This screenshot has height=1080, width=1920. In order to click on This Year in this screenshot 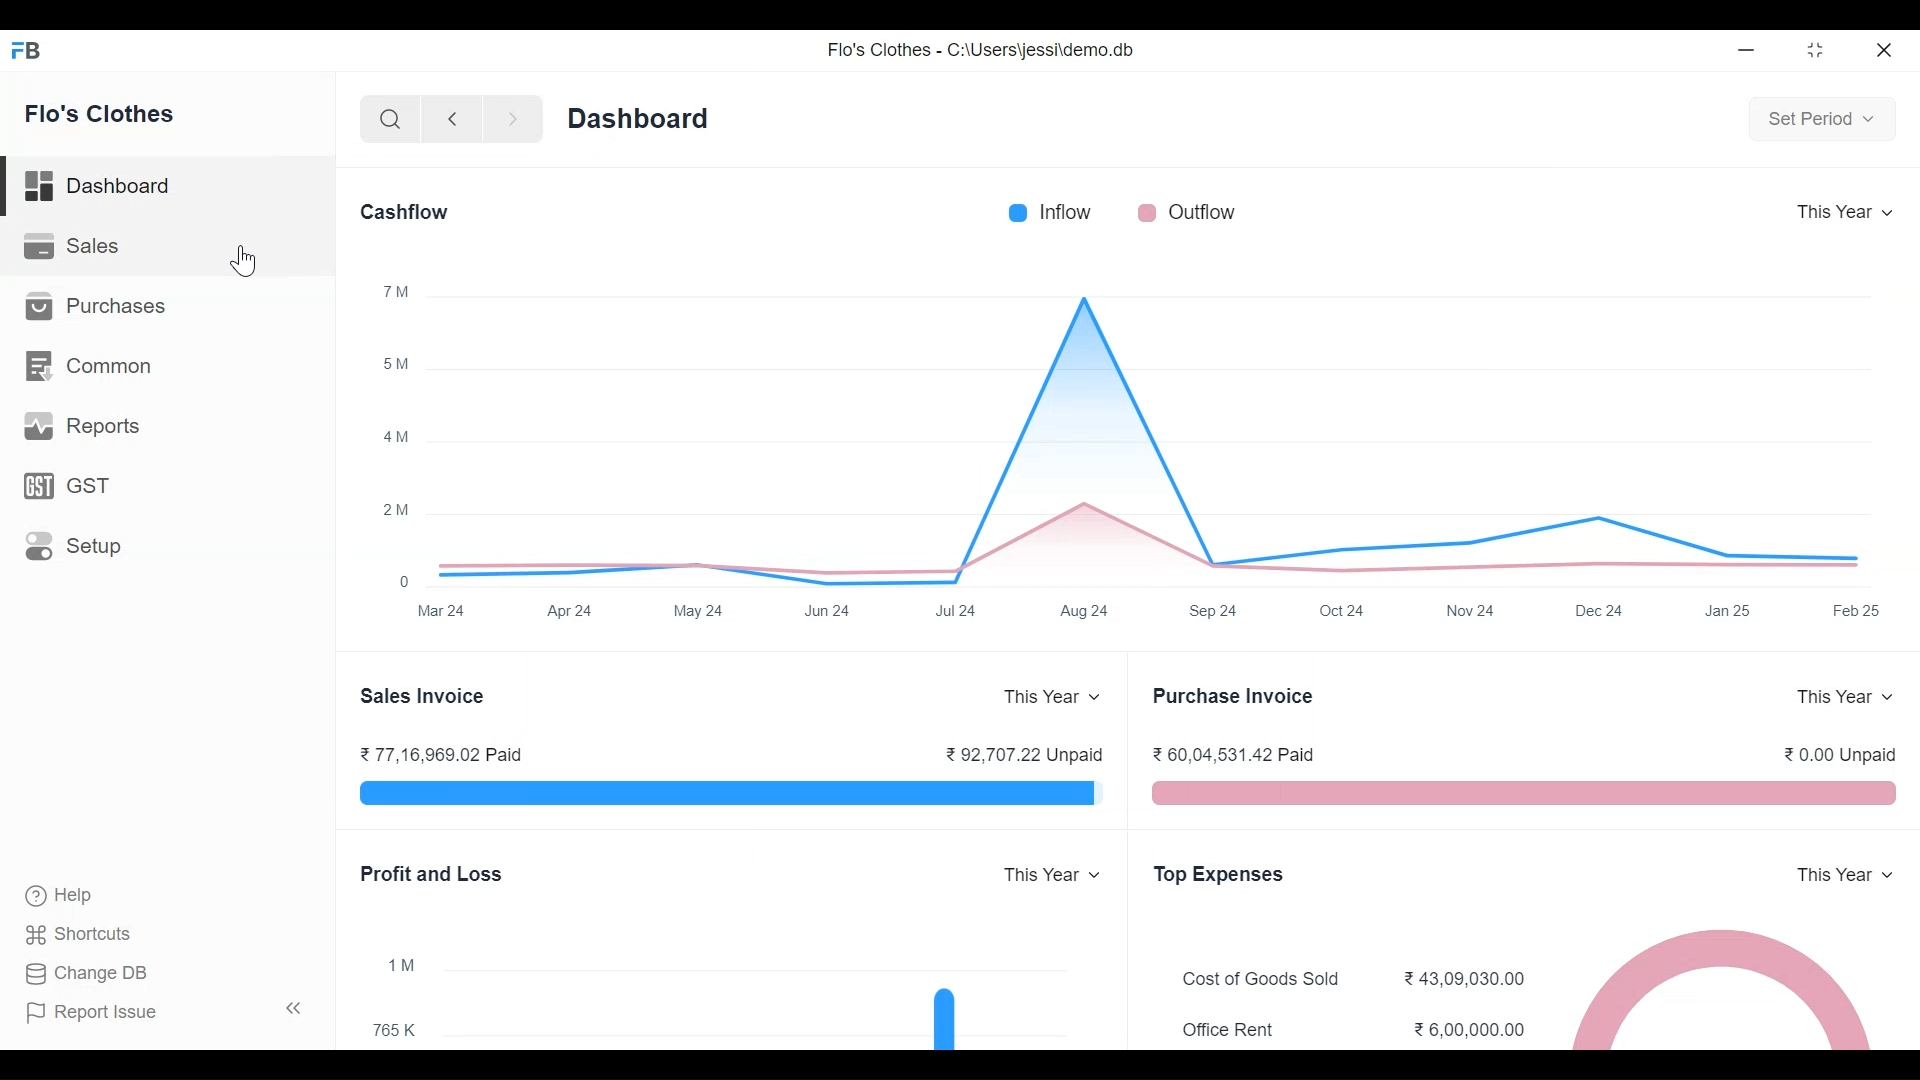, I will do `click(1040, 875)`.